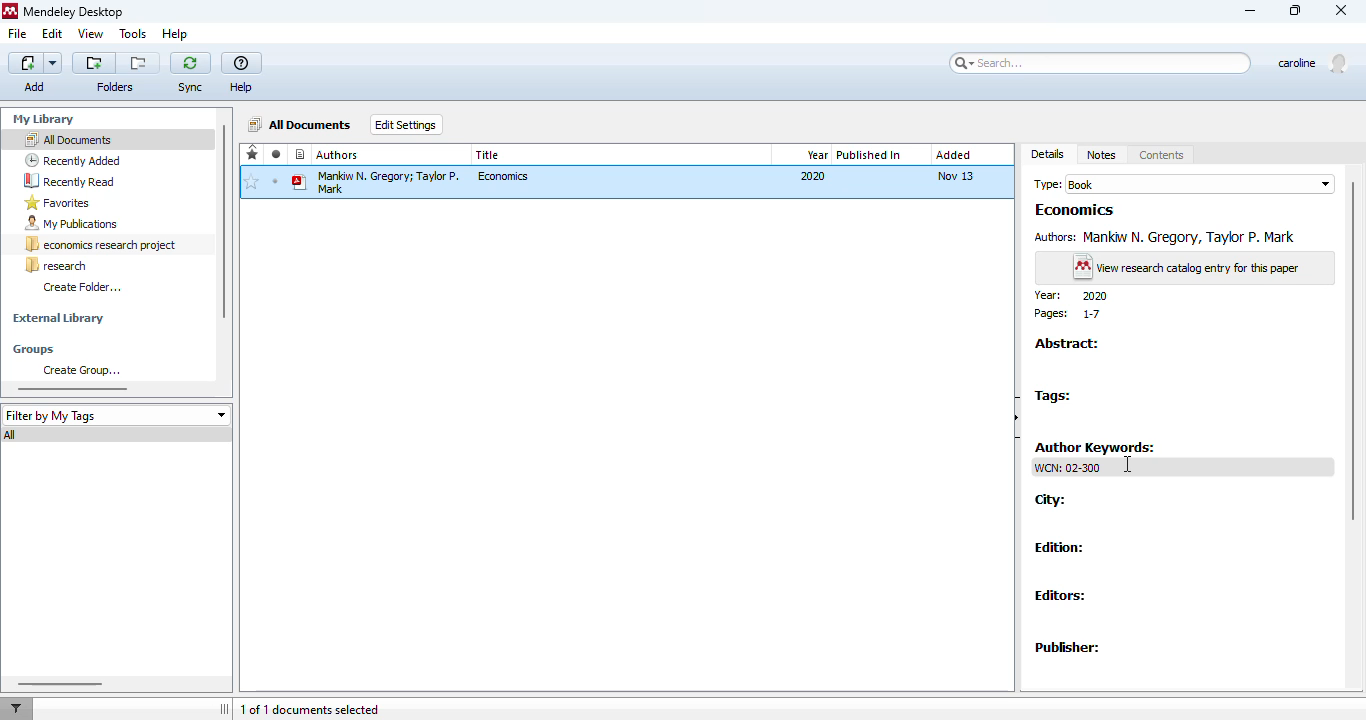 The image size is (1366, 720). Describe the element at coordinates (1165, 238) in the screenshot. I see `Authors: Mankiw N. Gregory, Taylor P. Mark` at that location.